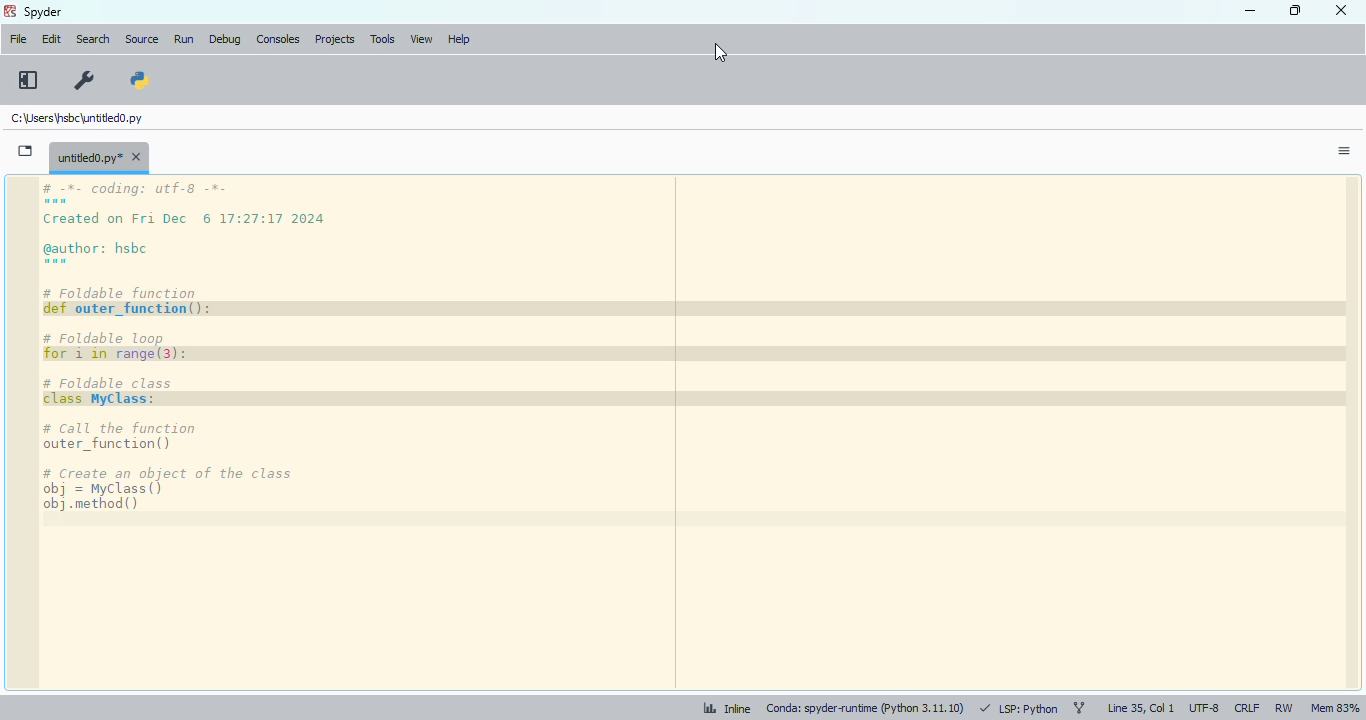 The width and height of the screenshot is (1366, 720). I want to click on file, so click(17, 38).